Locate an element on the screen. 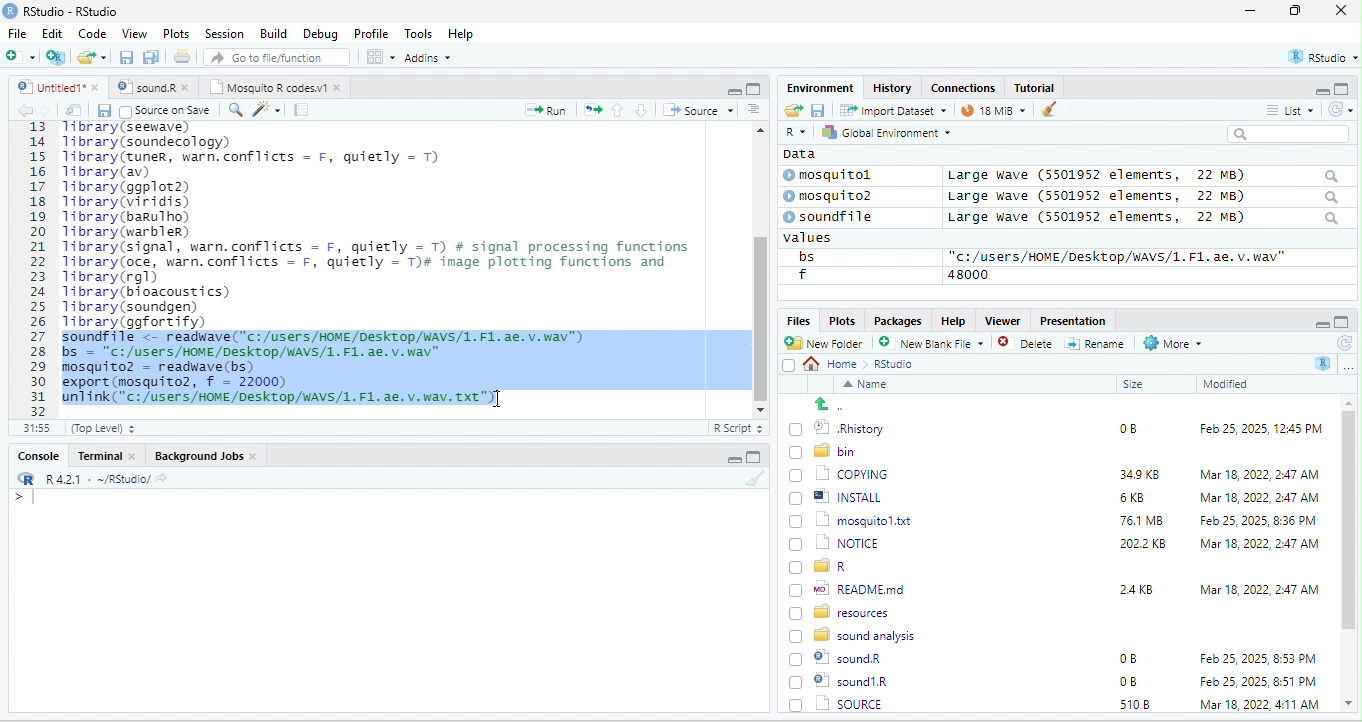  Background Jobs is located at coordinates (205, 455).